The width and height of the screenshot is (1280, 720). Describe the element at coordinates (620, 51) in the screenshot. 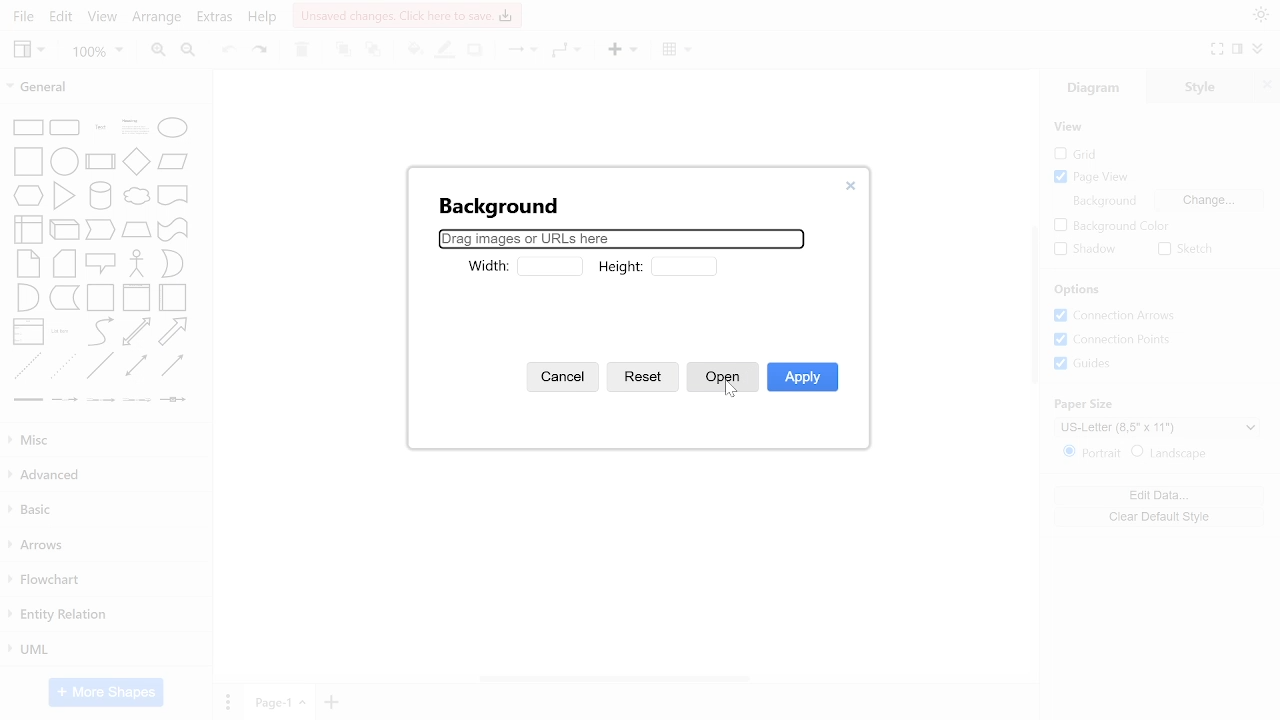

I see `insert` at that location.